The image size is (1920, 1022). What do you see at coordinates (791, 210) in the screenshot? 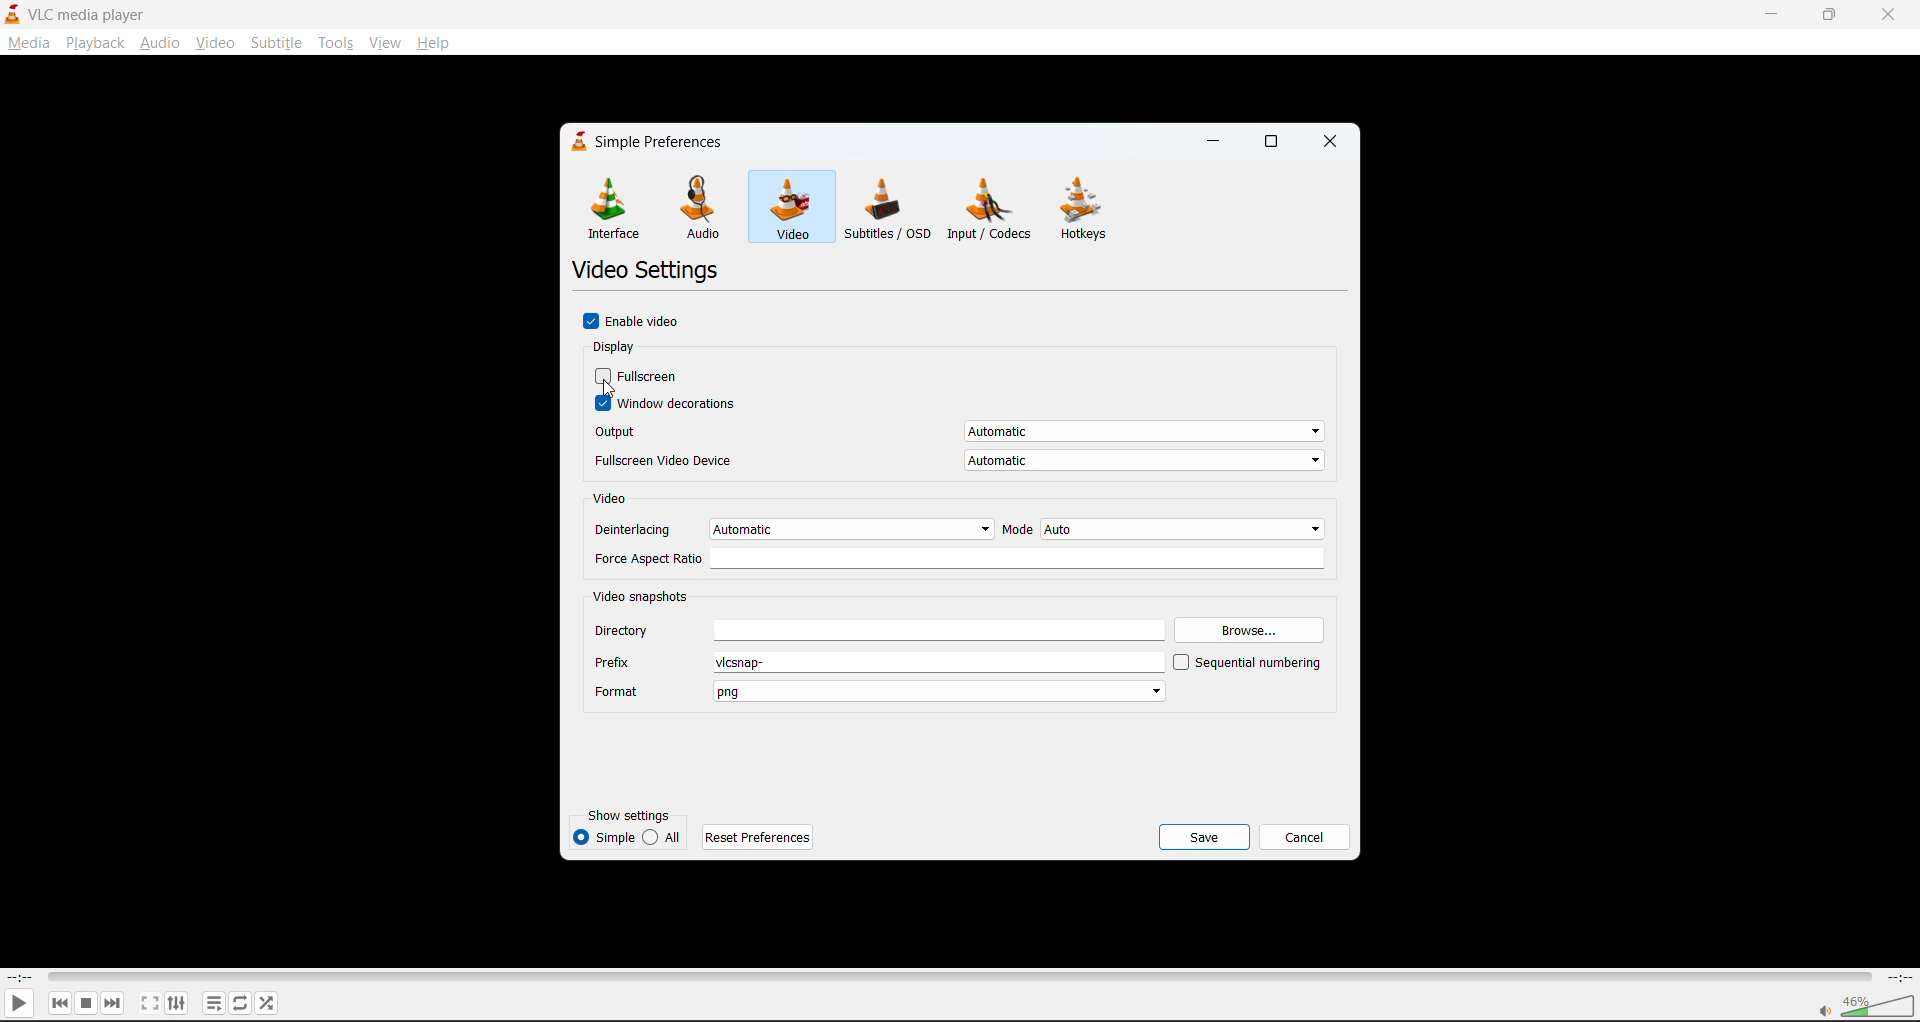
I see `video` at bounding box center [791, 210].